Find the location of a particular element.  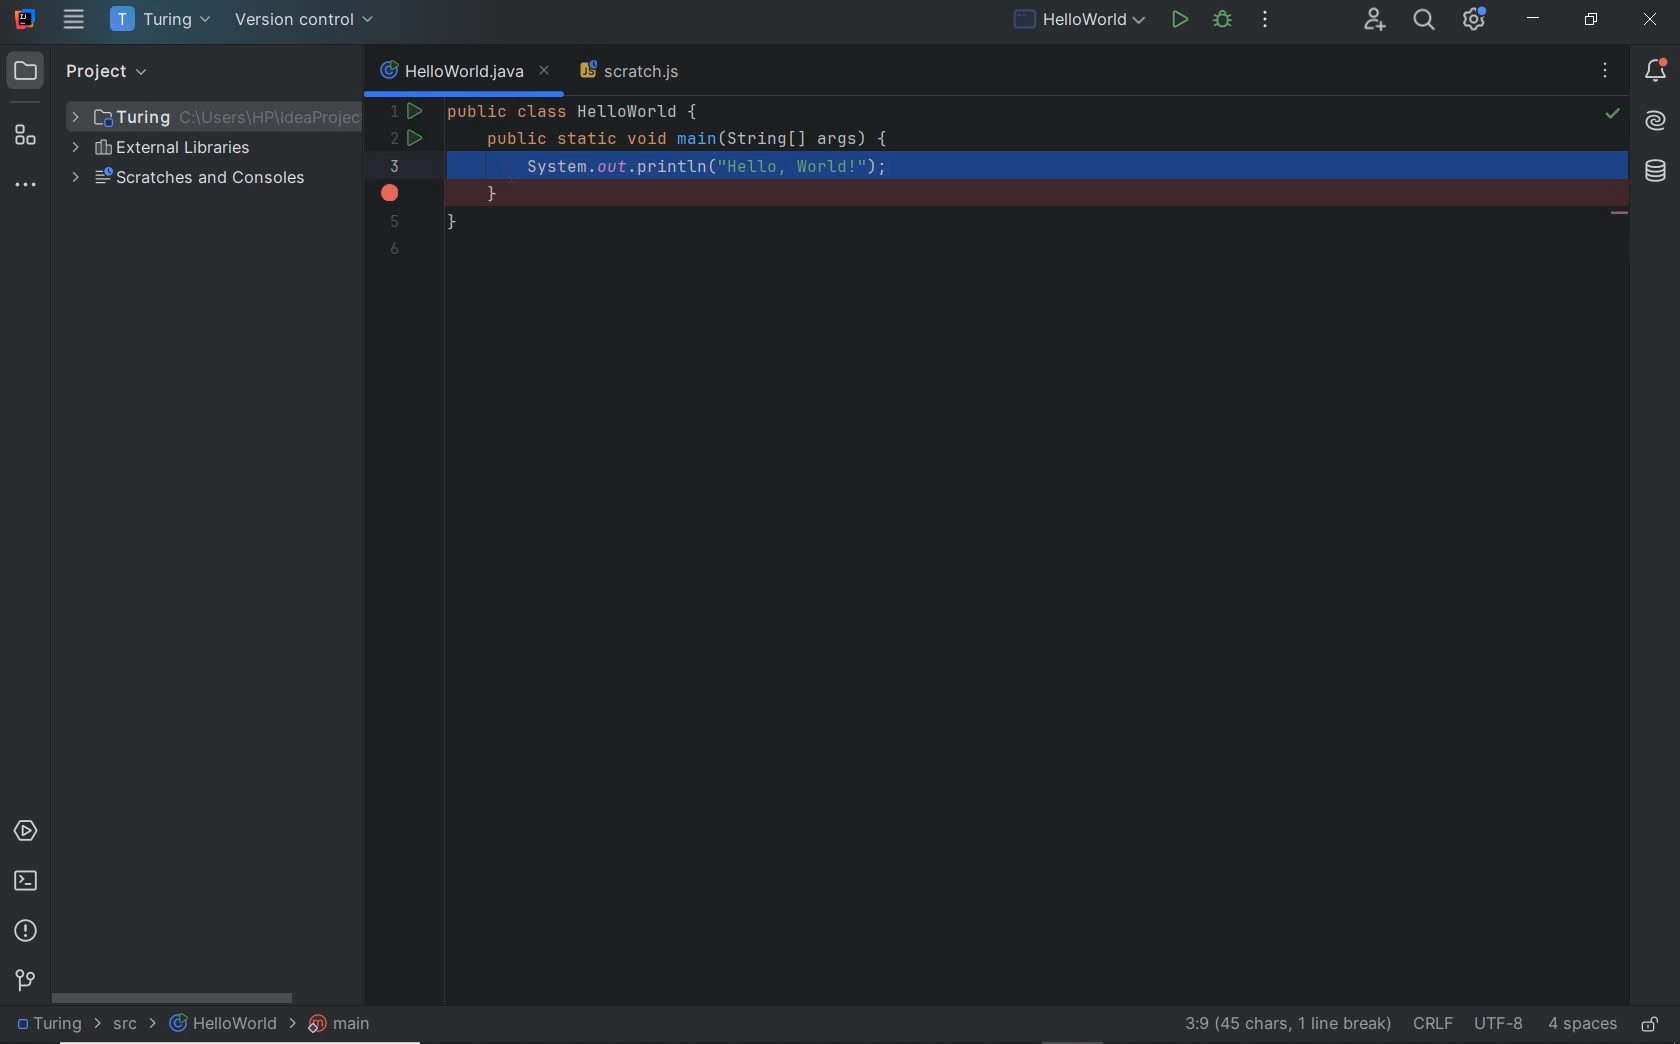

main menu is located at coordinates (74, 22).